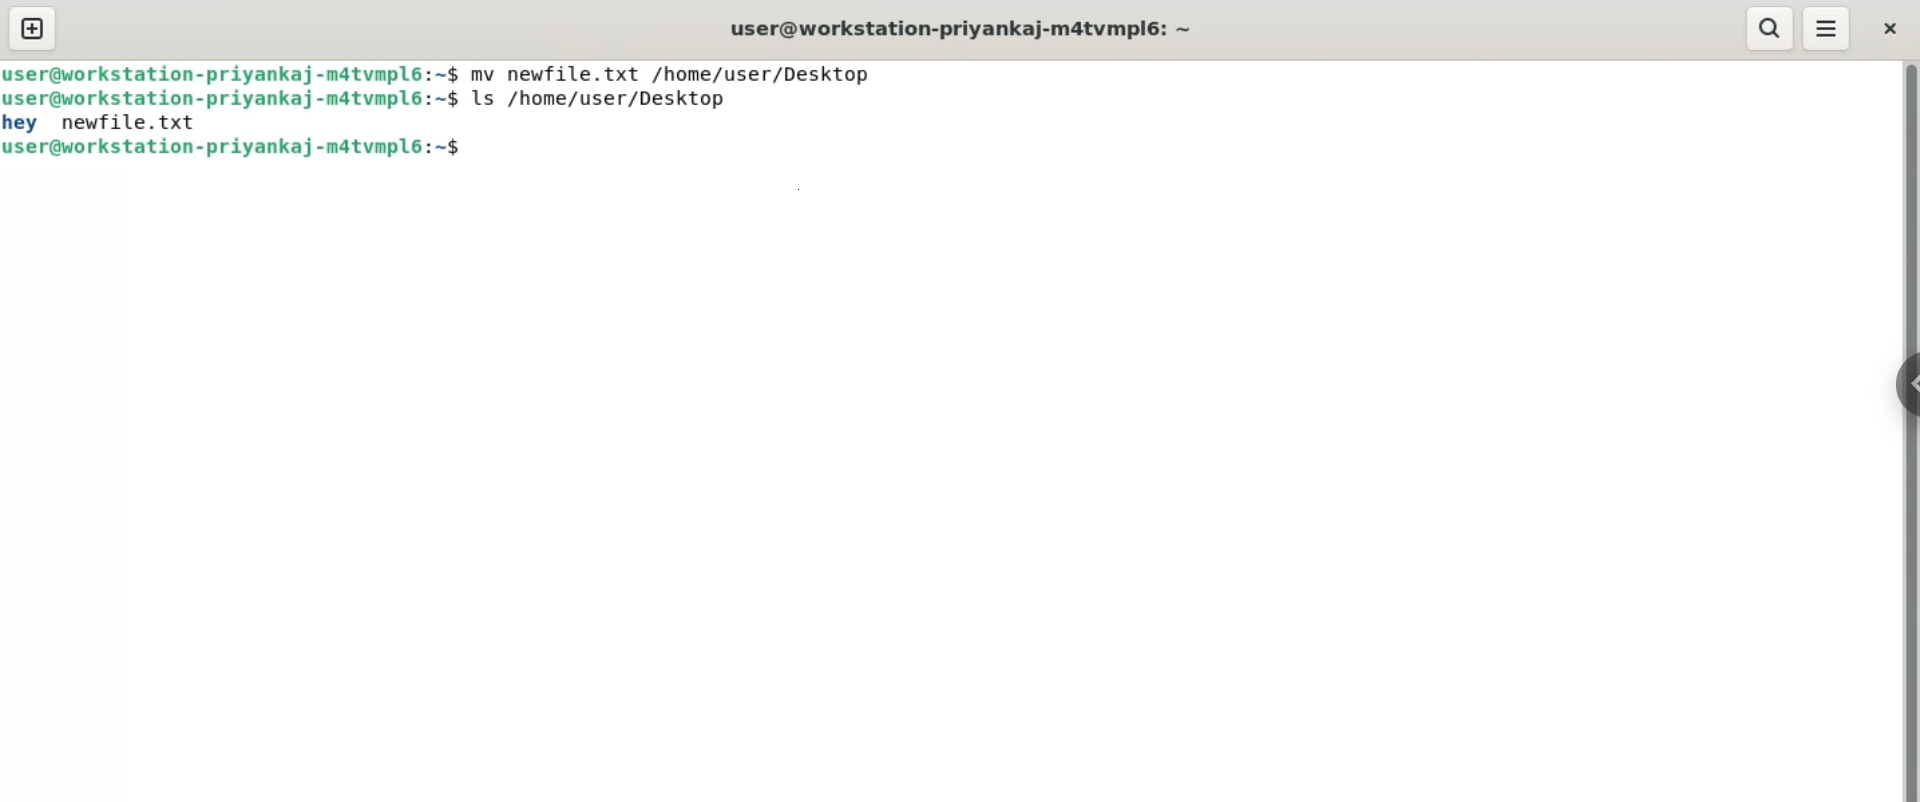 This screenshot has height=802, width=1920. I want to click on new tab, so click(31, 29).